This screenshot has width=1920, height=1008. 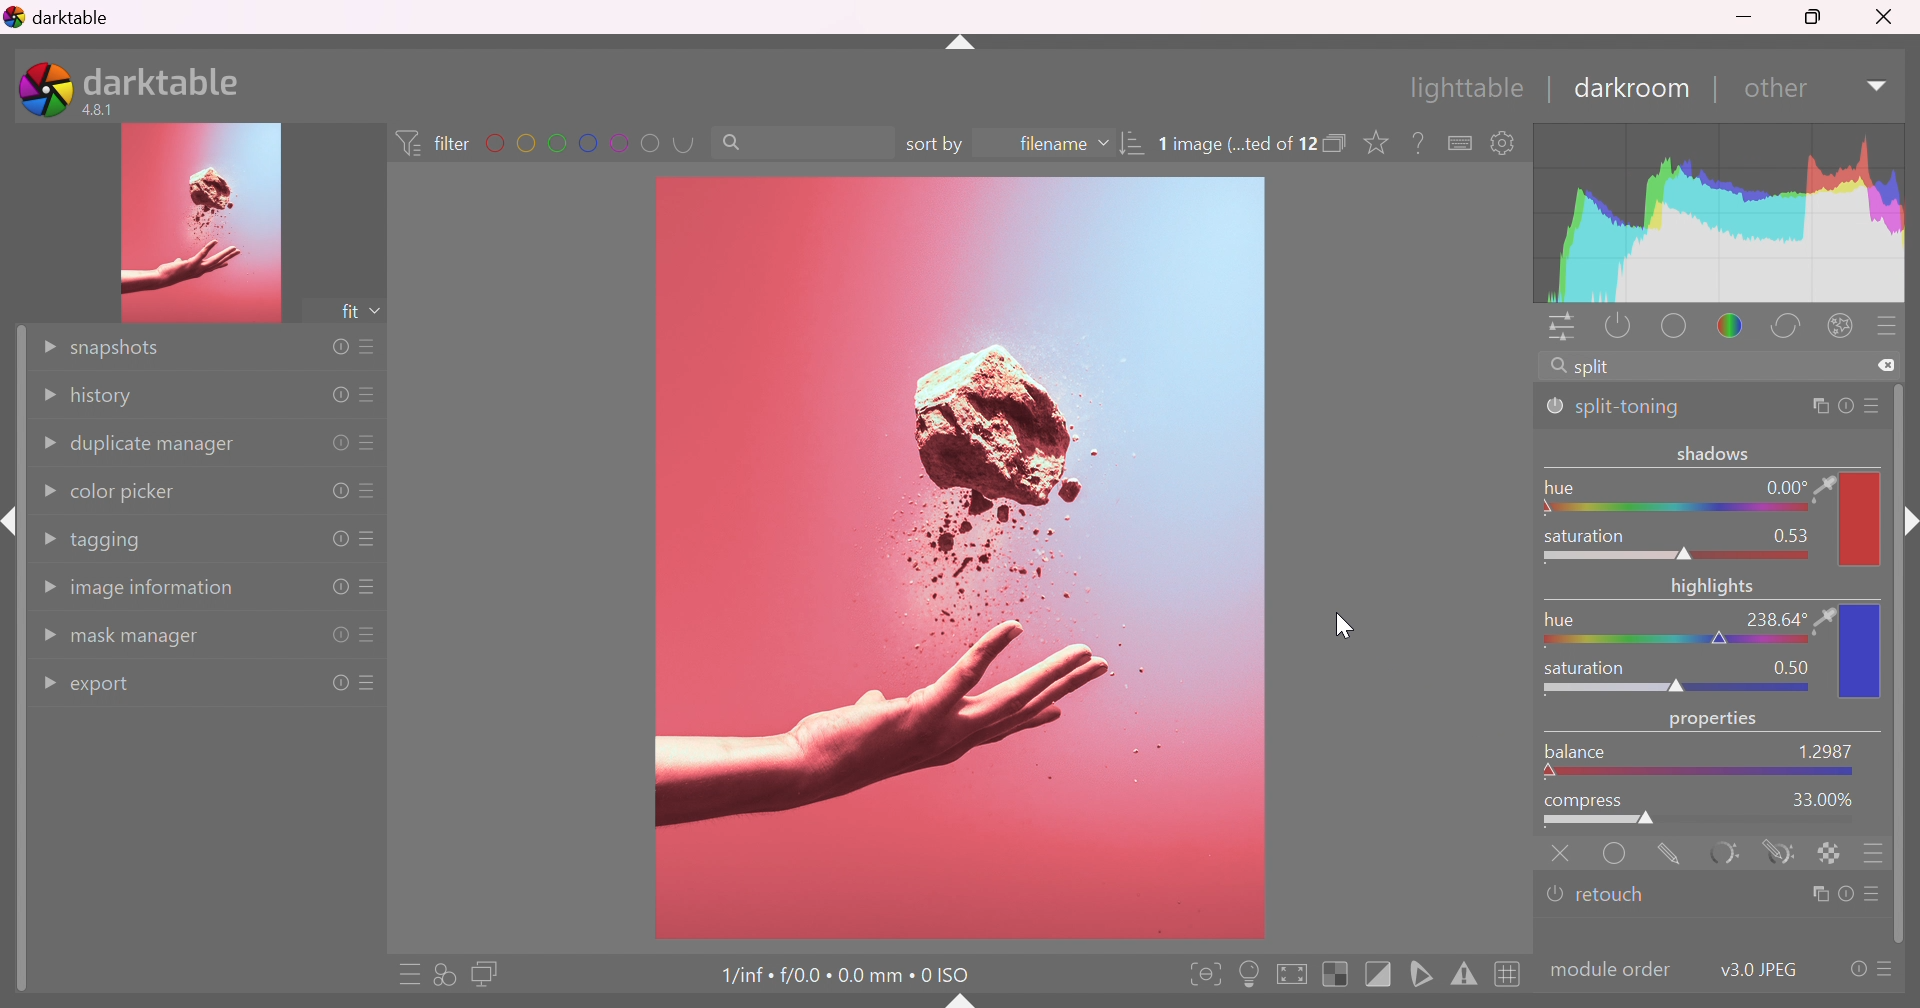 What do you see at coordinates (590, 143) in the screenshot?
I see `filter by images color label` at bounding box center [590, 143].